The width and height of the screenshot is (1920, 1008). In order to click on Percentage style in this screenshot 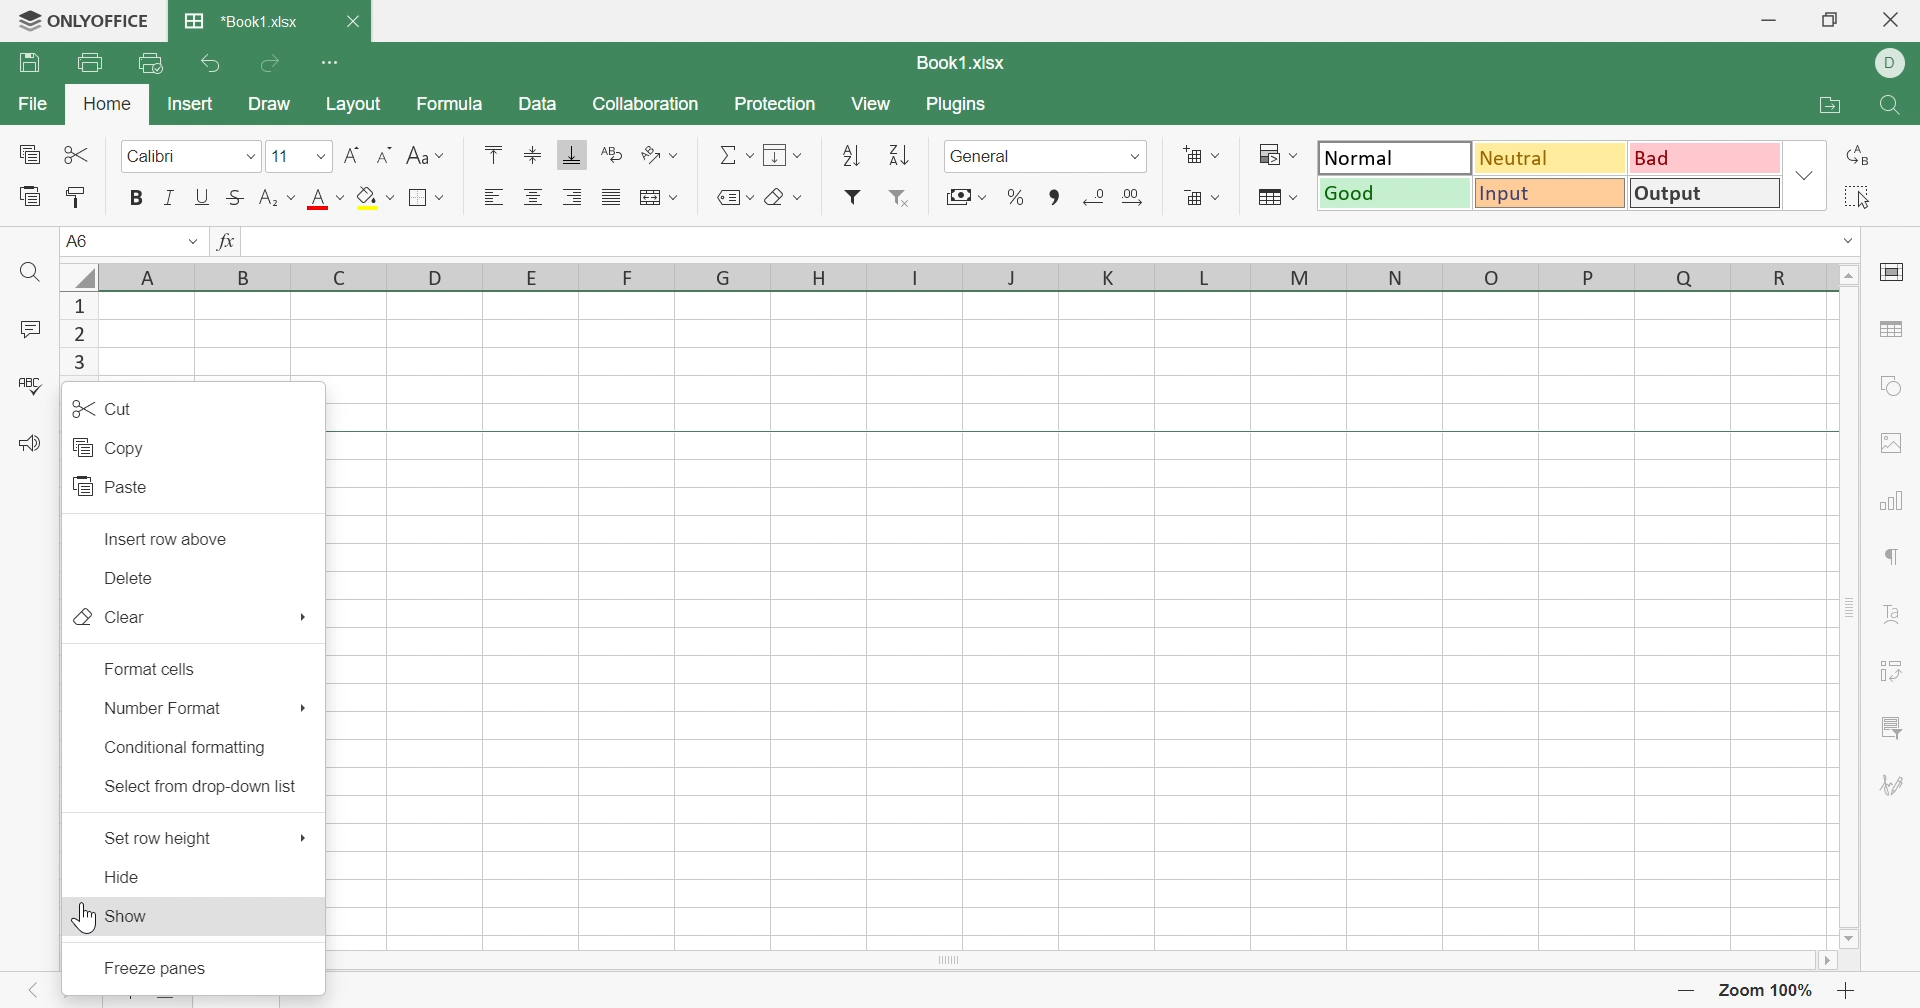, I will do `click(1017, 199)`.